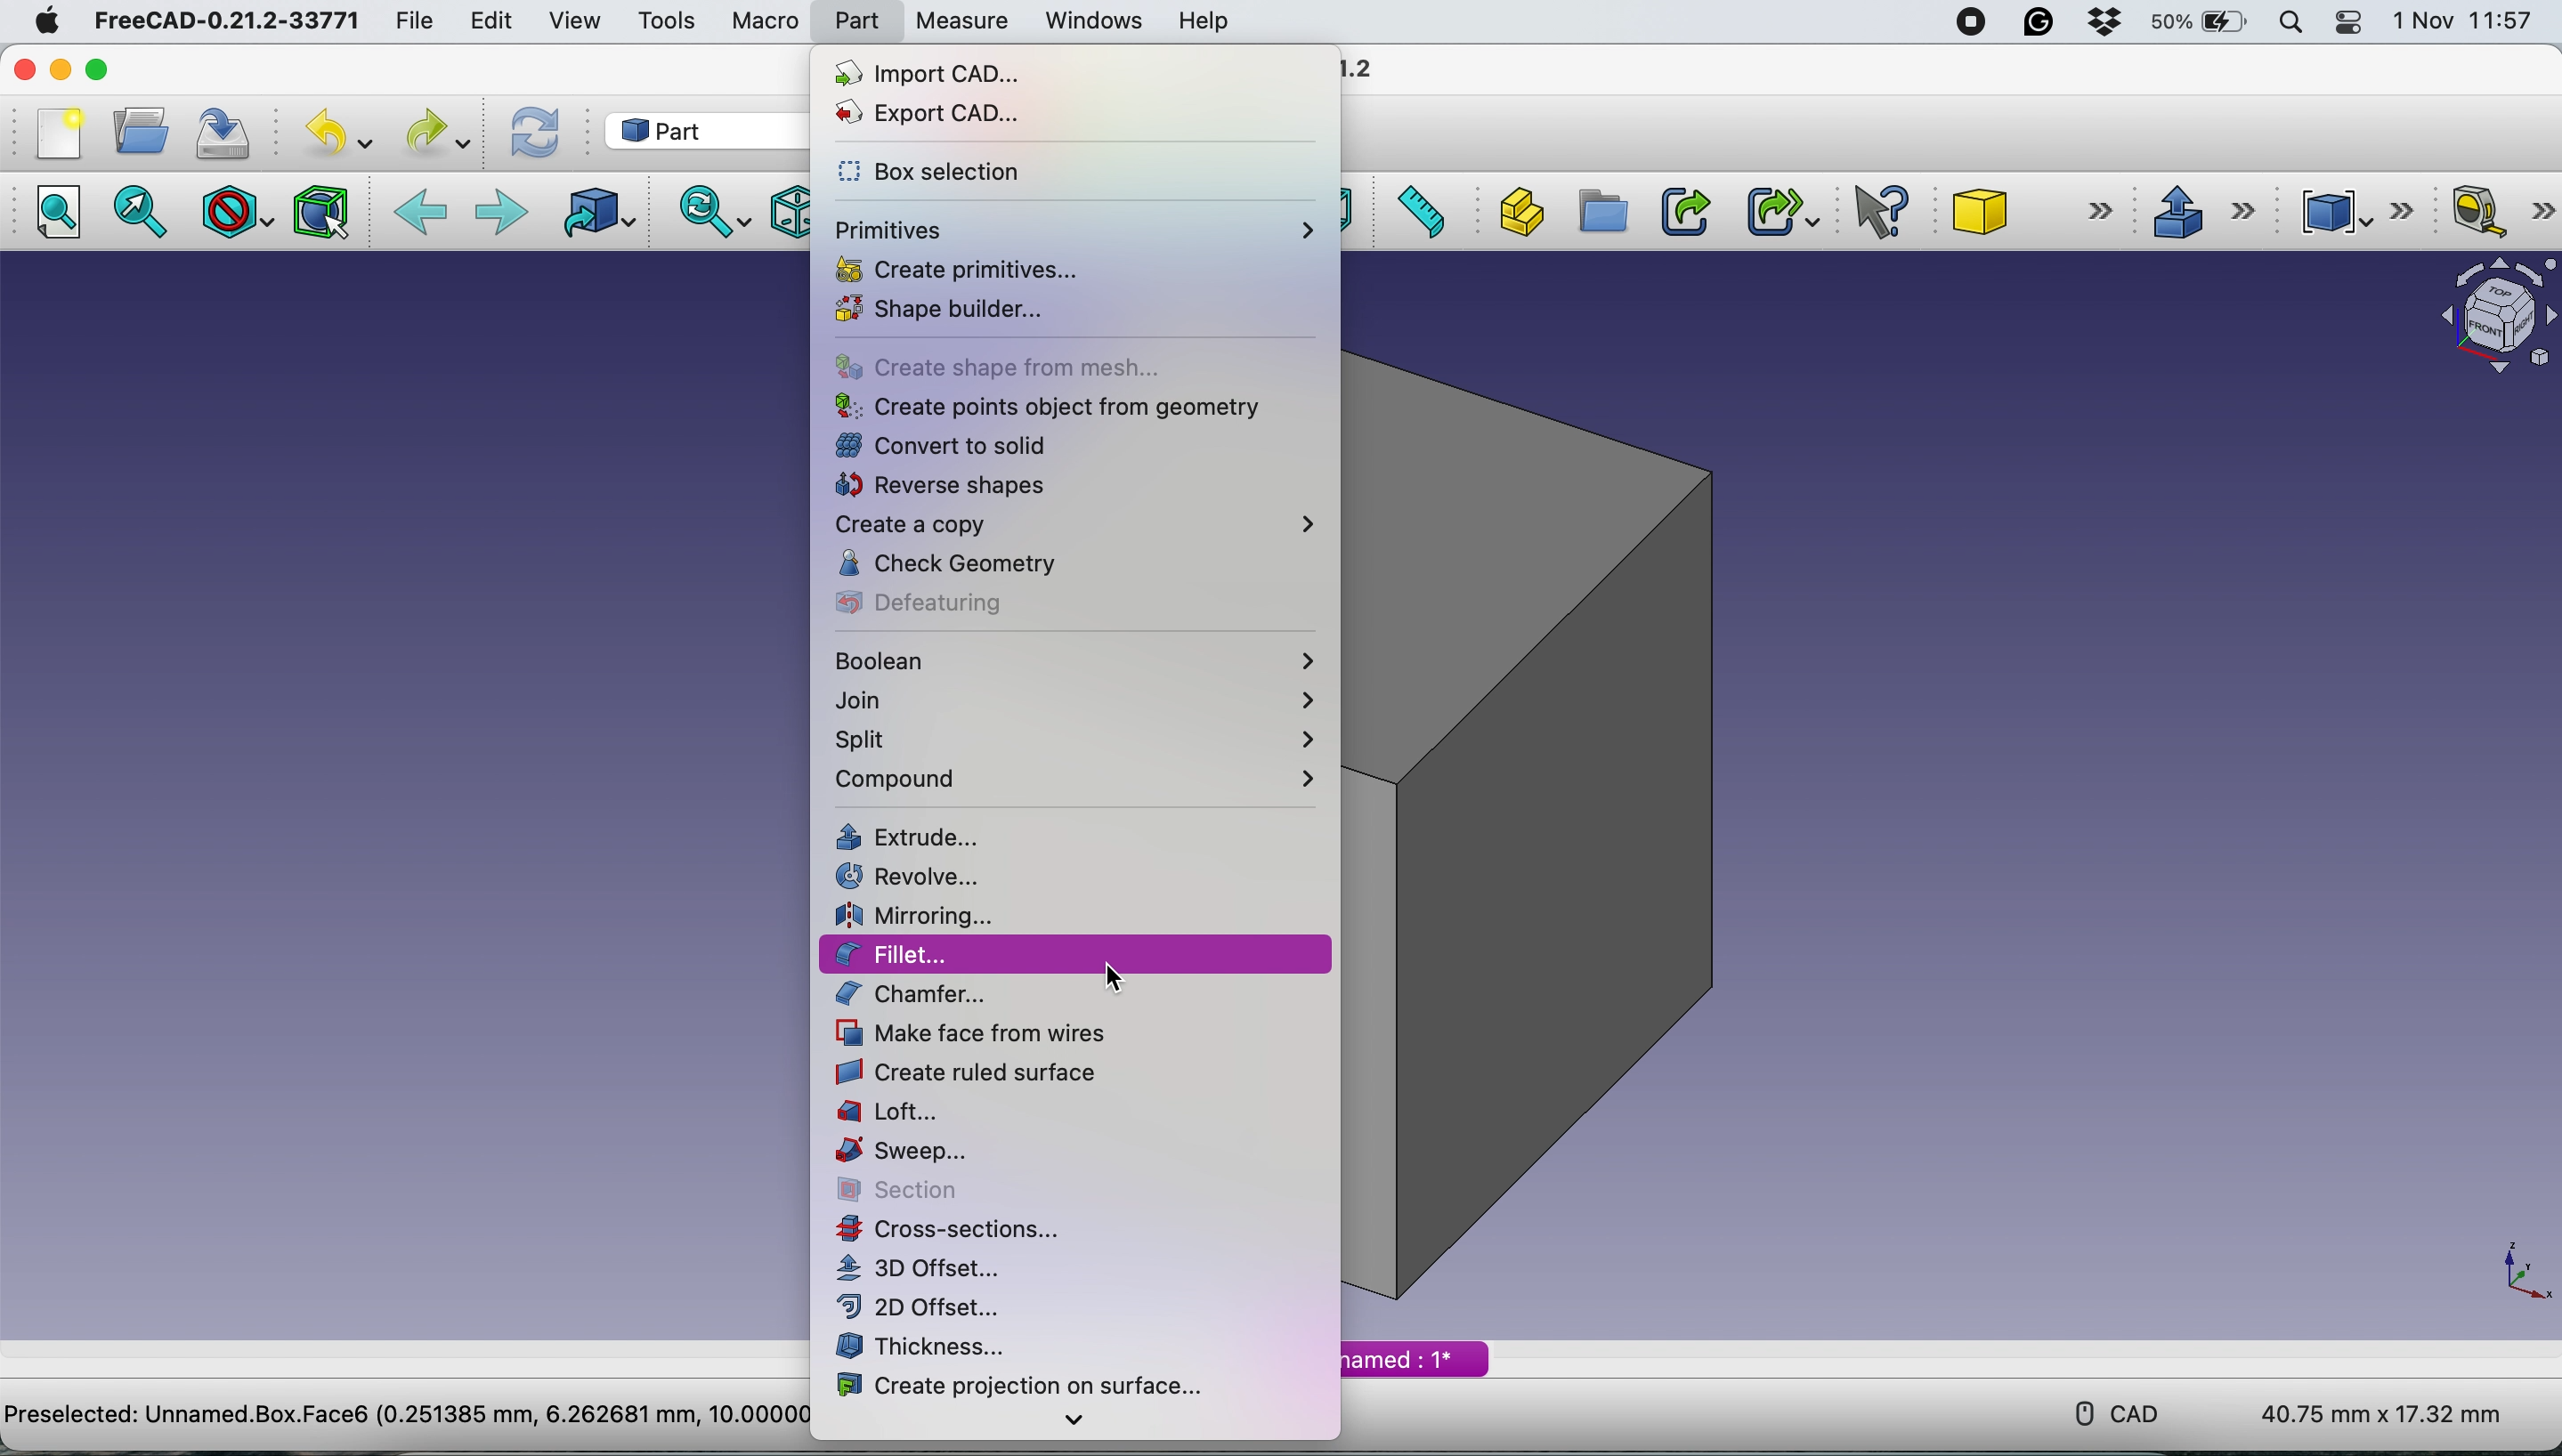 This screenshot has width=2562, height=1456. I want to click on new , so click(60, 133).